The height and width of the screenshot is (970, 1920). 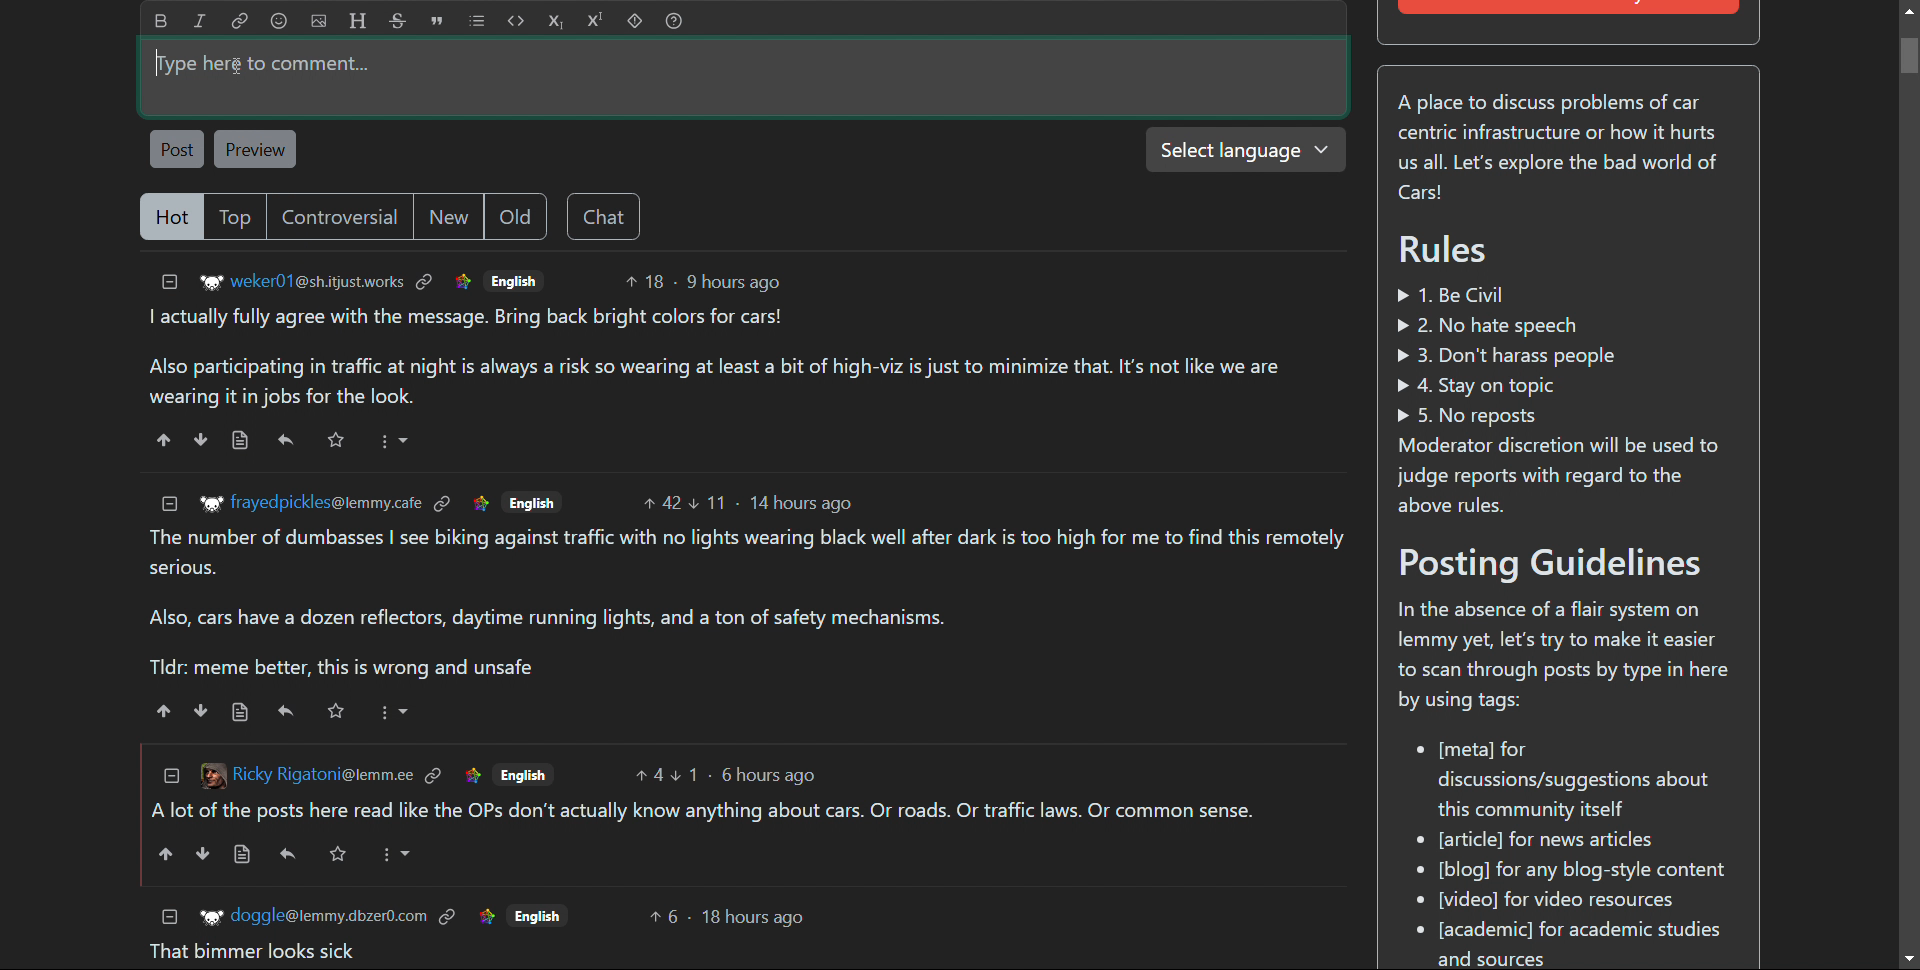 I want to click on The number of dumbasses | see biking against traffic with no lights wearing black well after dark is too high for me to find this remotely
serious.

Also, cars have a dozen reflectors, daytime running lights, and a ton of safety mechanisms.

Tldr: meme better, this is wrong and unsafe, so click(x=749, y=604).